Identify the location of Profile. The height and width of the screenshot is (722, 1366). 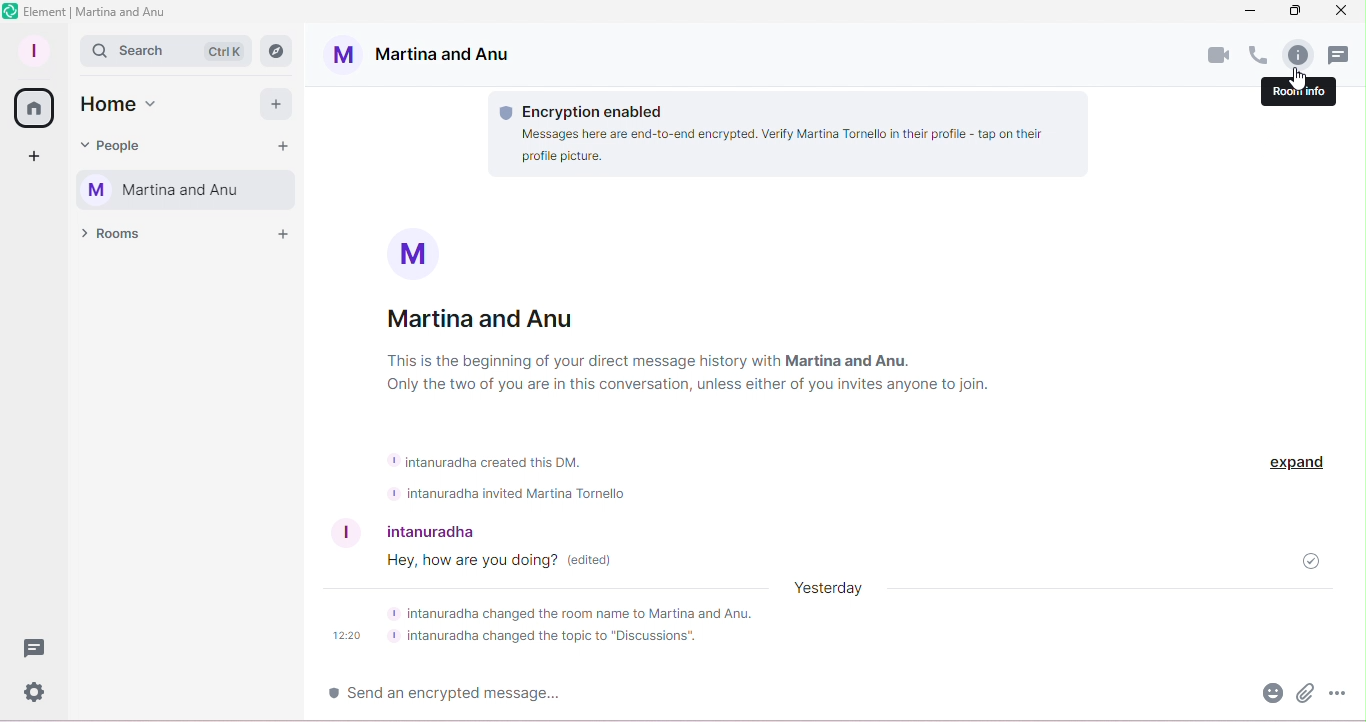
(32, 52).